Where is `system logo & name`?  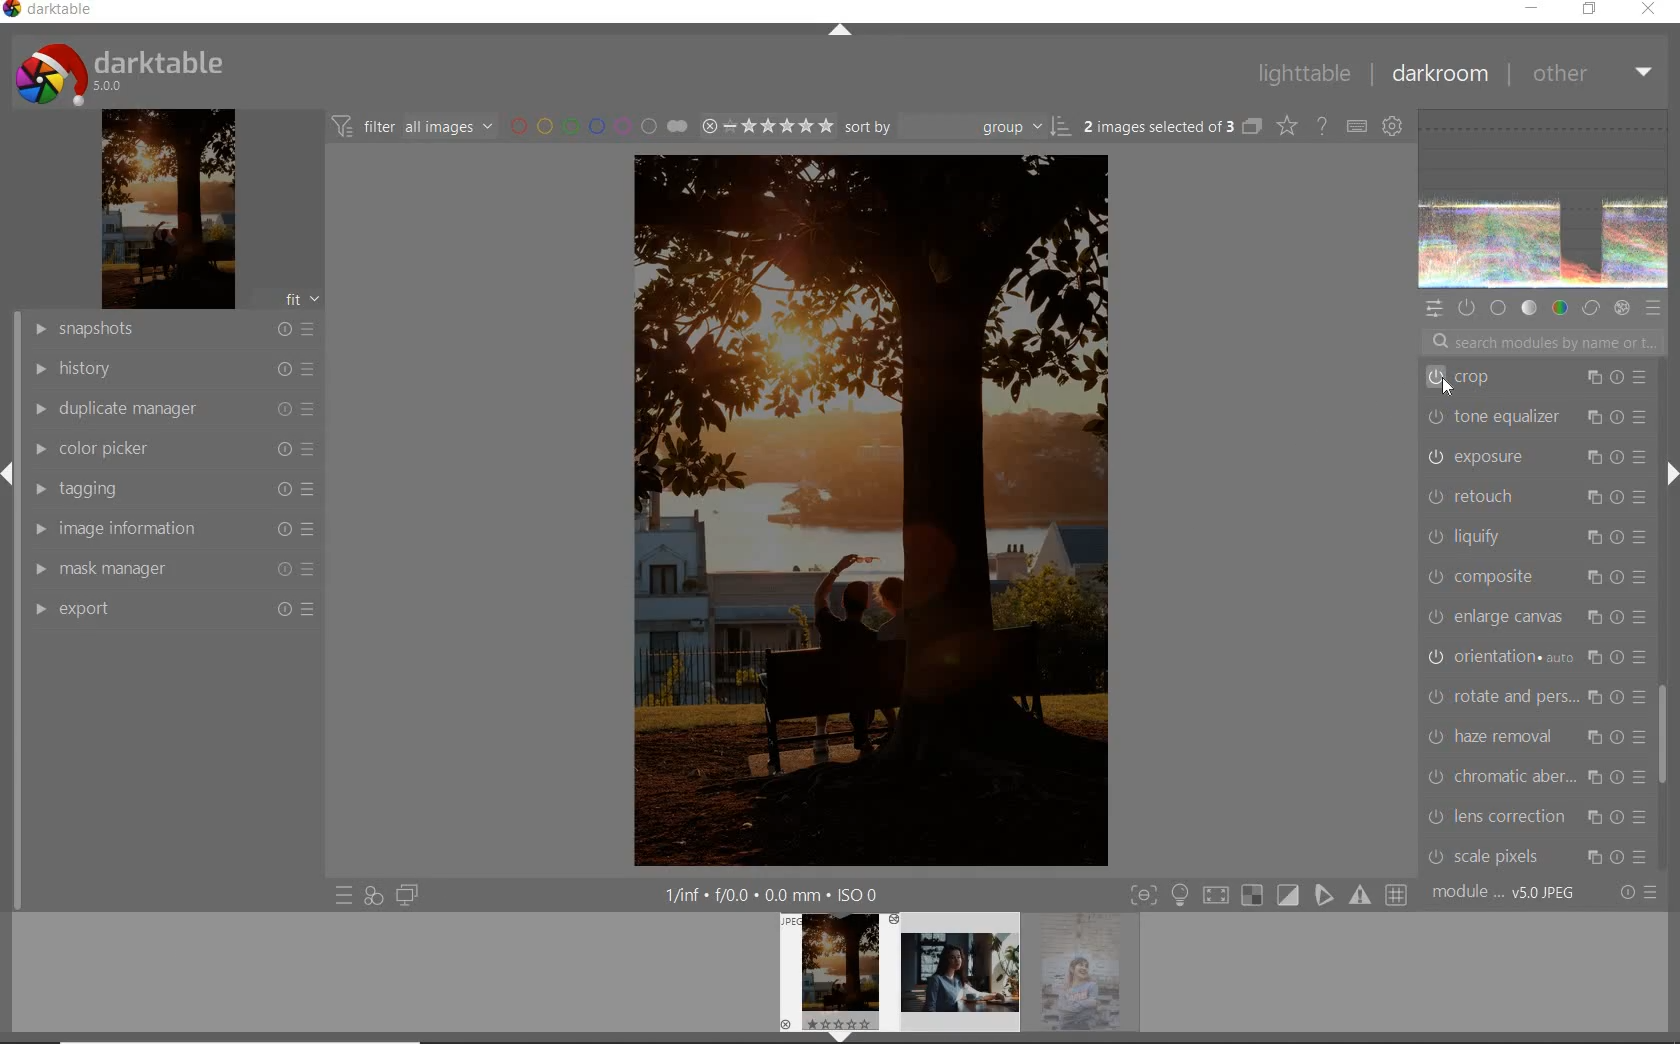 system logo & name is located at coordinates (124, 75).